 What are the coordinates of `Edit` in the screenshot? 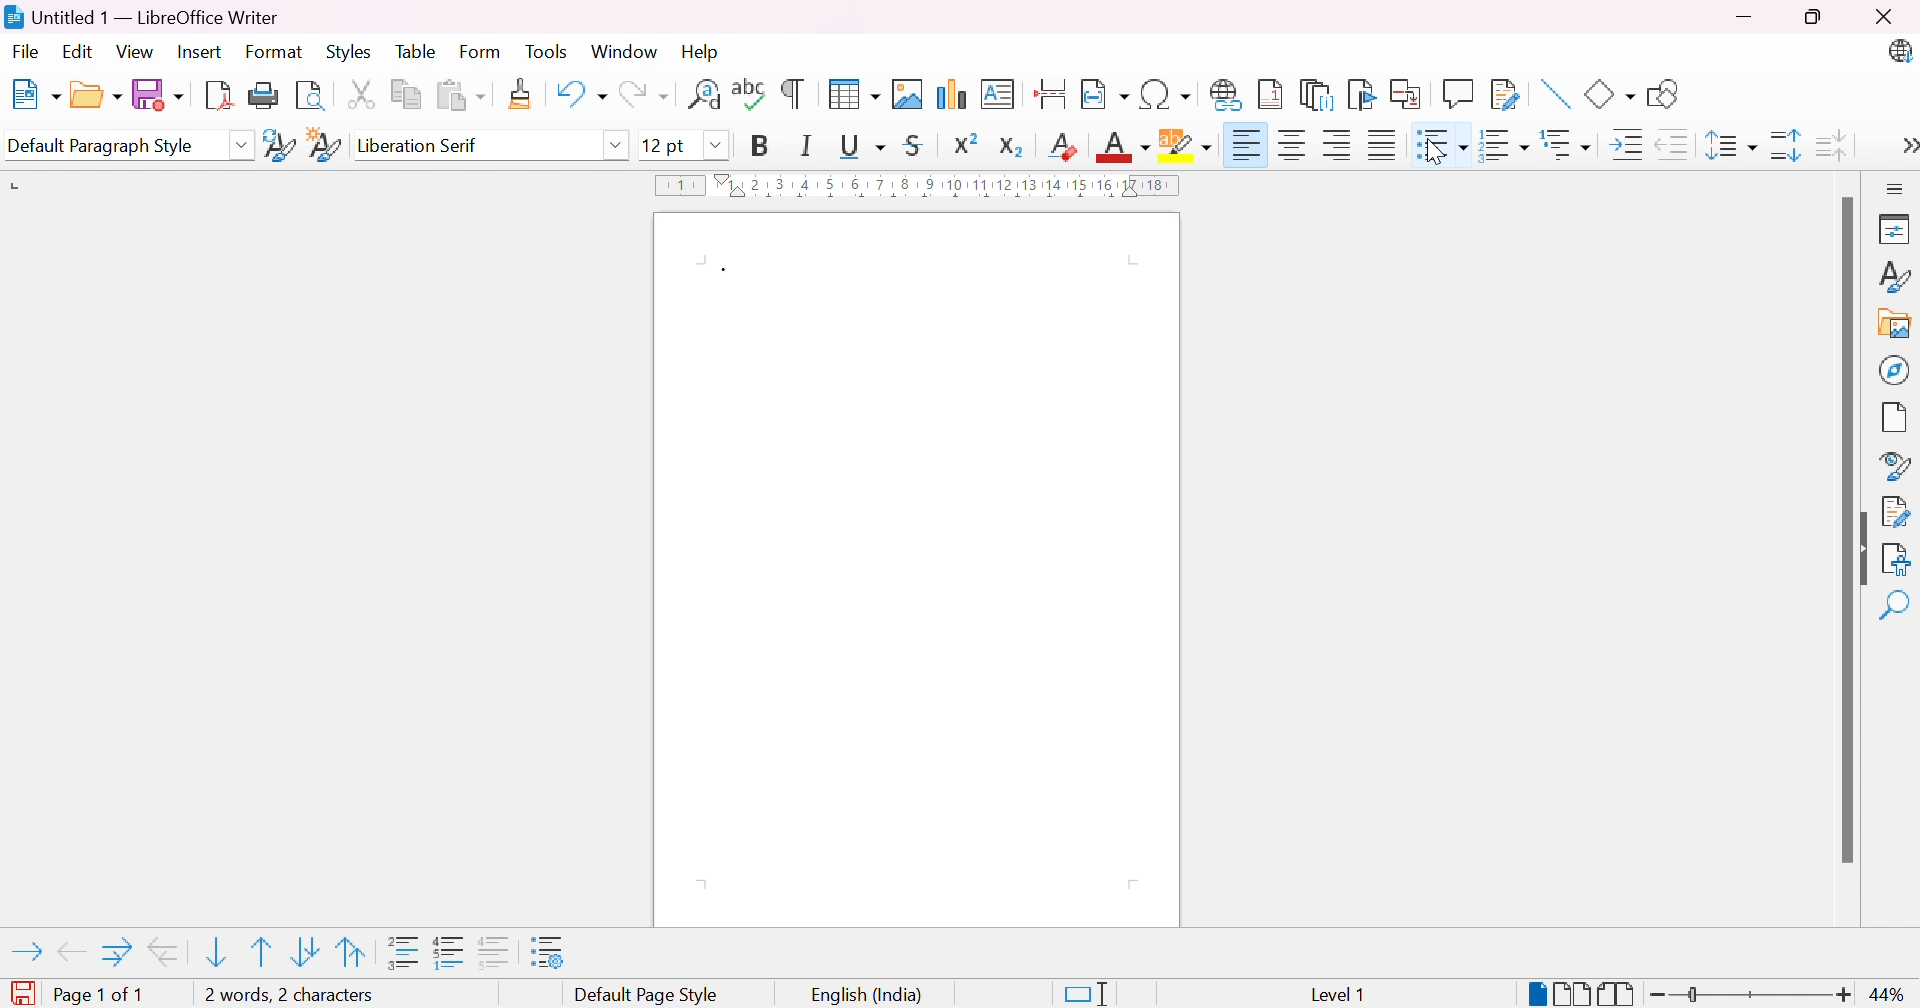 It's located at (81, 54).